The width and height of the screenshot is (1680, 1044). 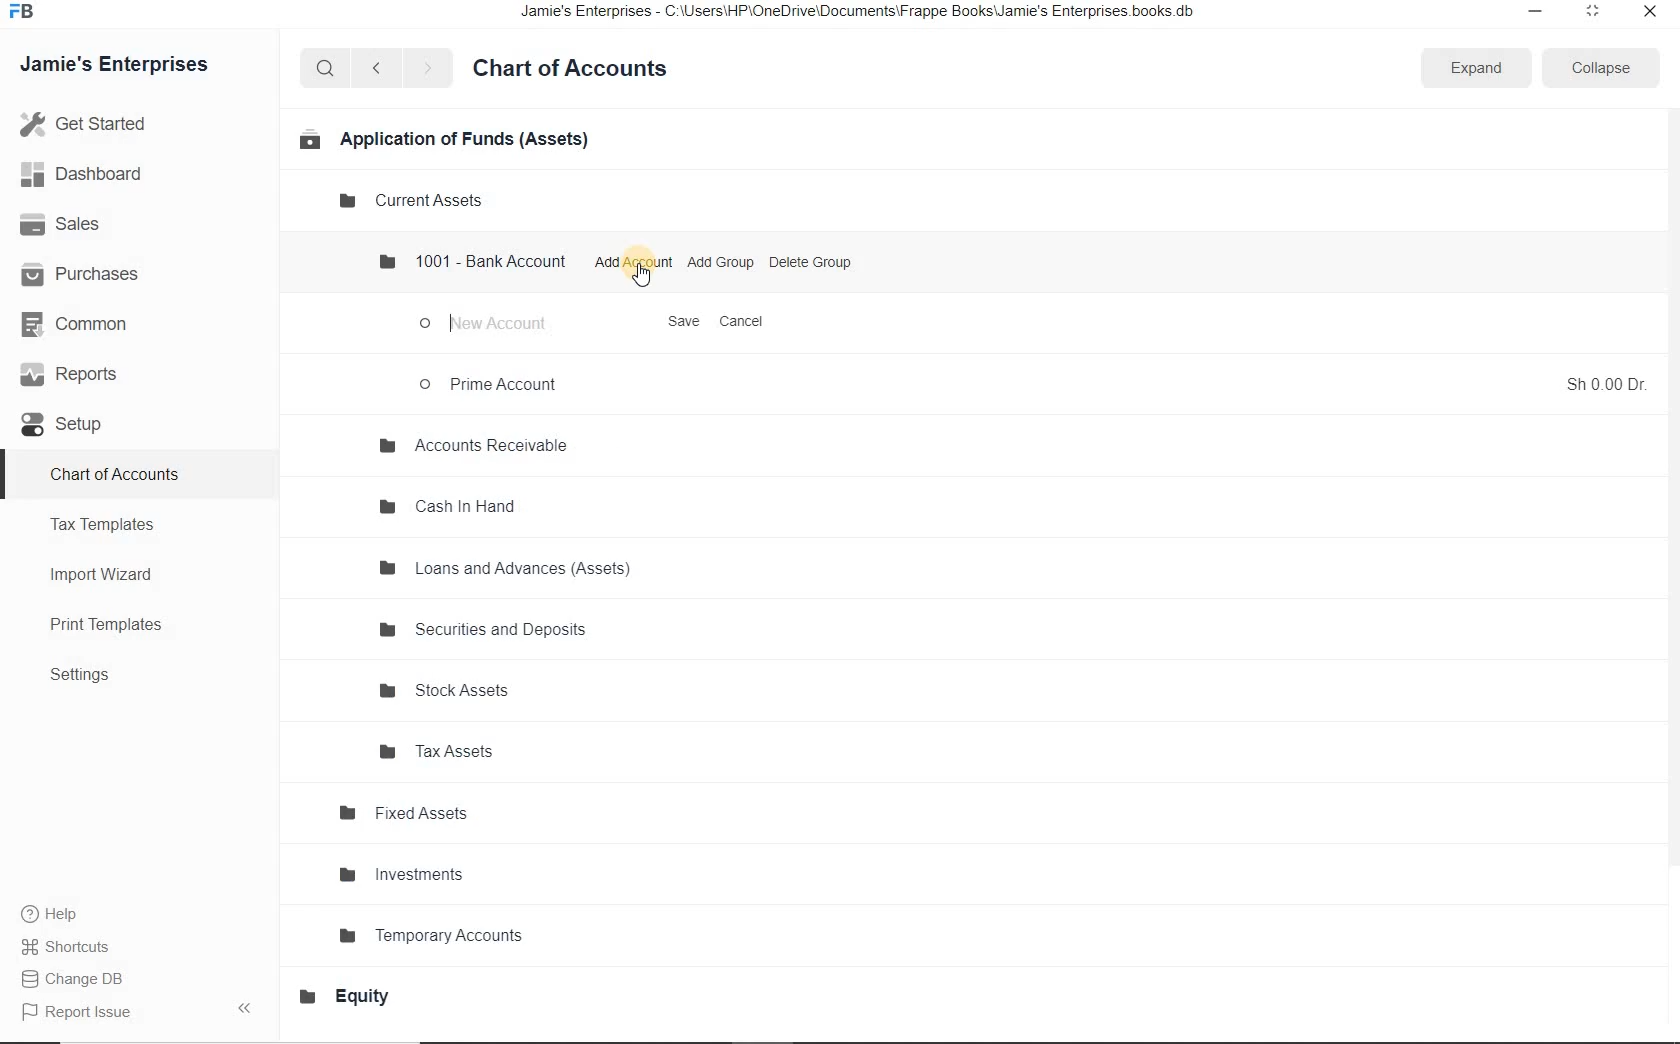 I want to click on Import Wizard, so click(x=111, y=573).